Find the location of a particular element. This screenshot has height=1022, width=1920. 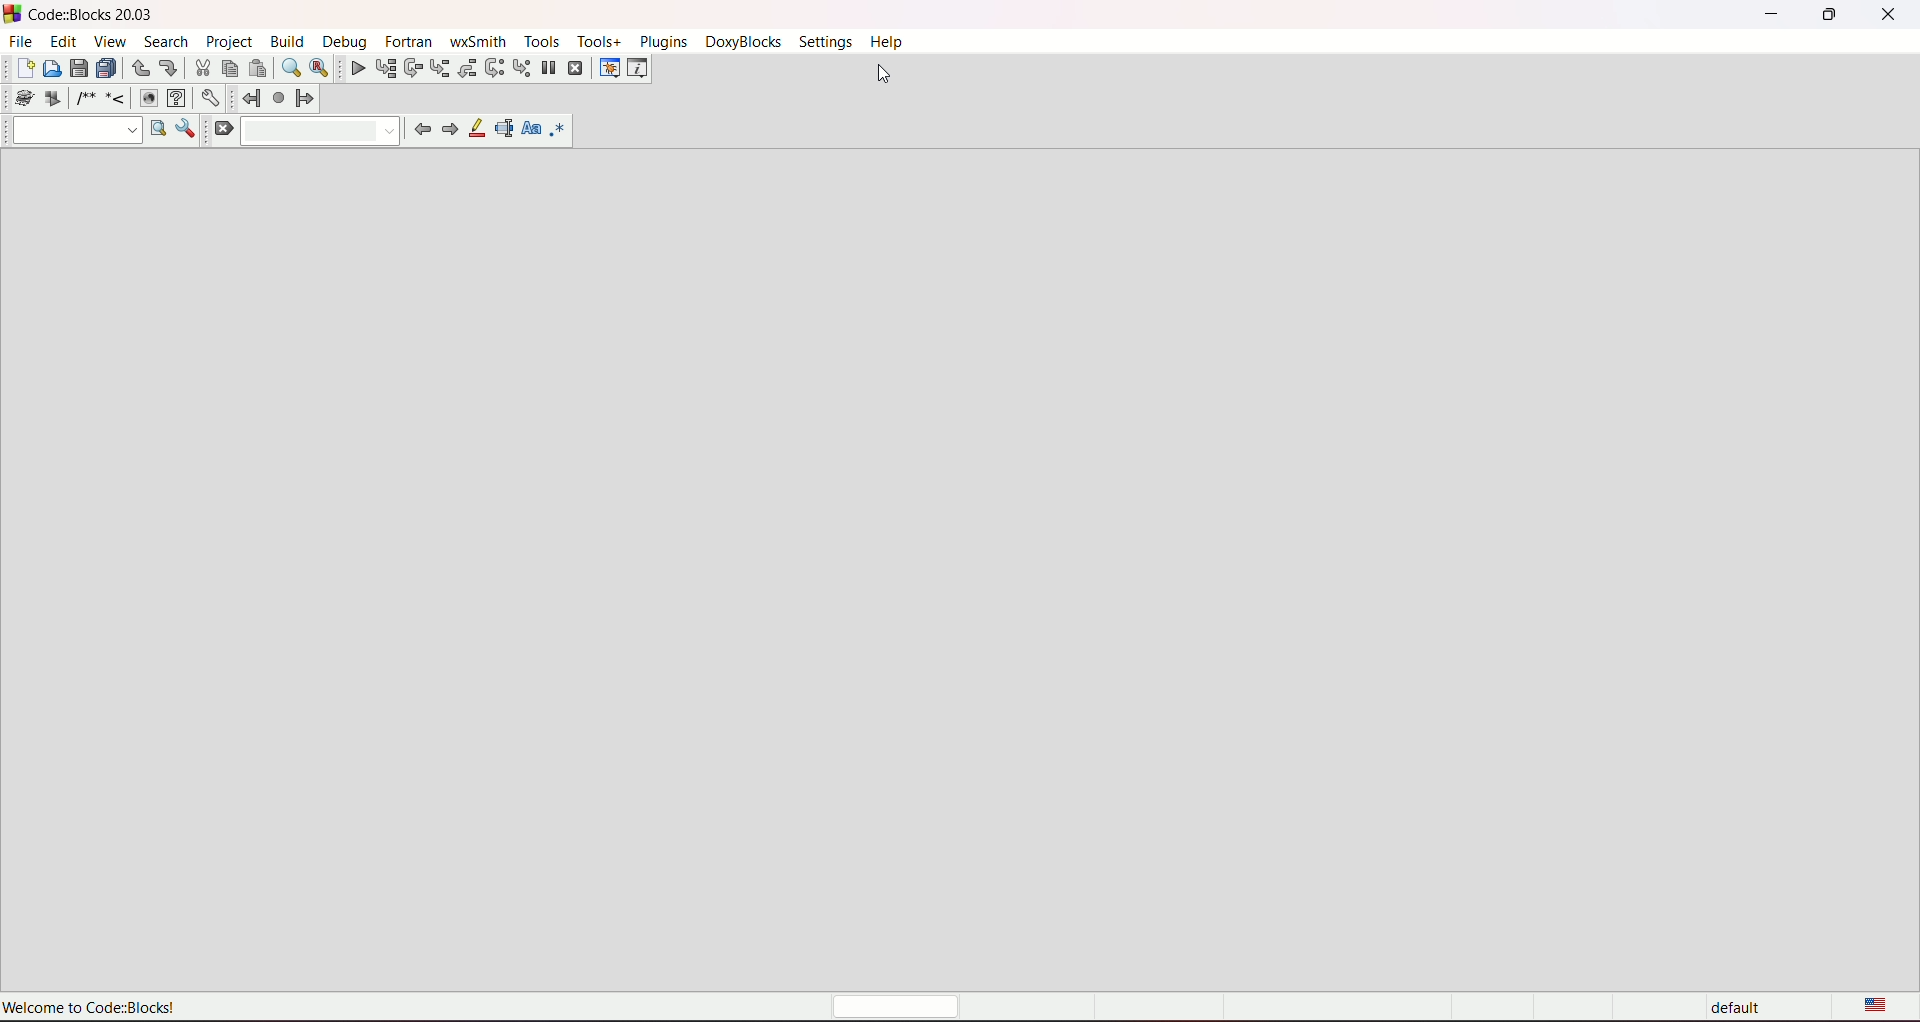

wxsmith is located at coordinates (476, 41).